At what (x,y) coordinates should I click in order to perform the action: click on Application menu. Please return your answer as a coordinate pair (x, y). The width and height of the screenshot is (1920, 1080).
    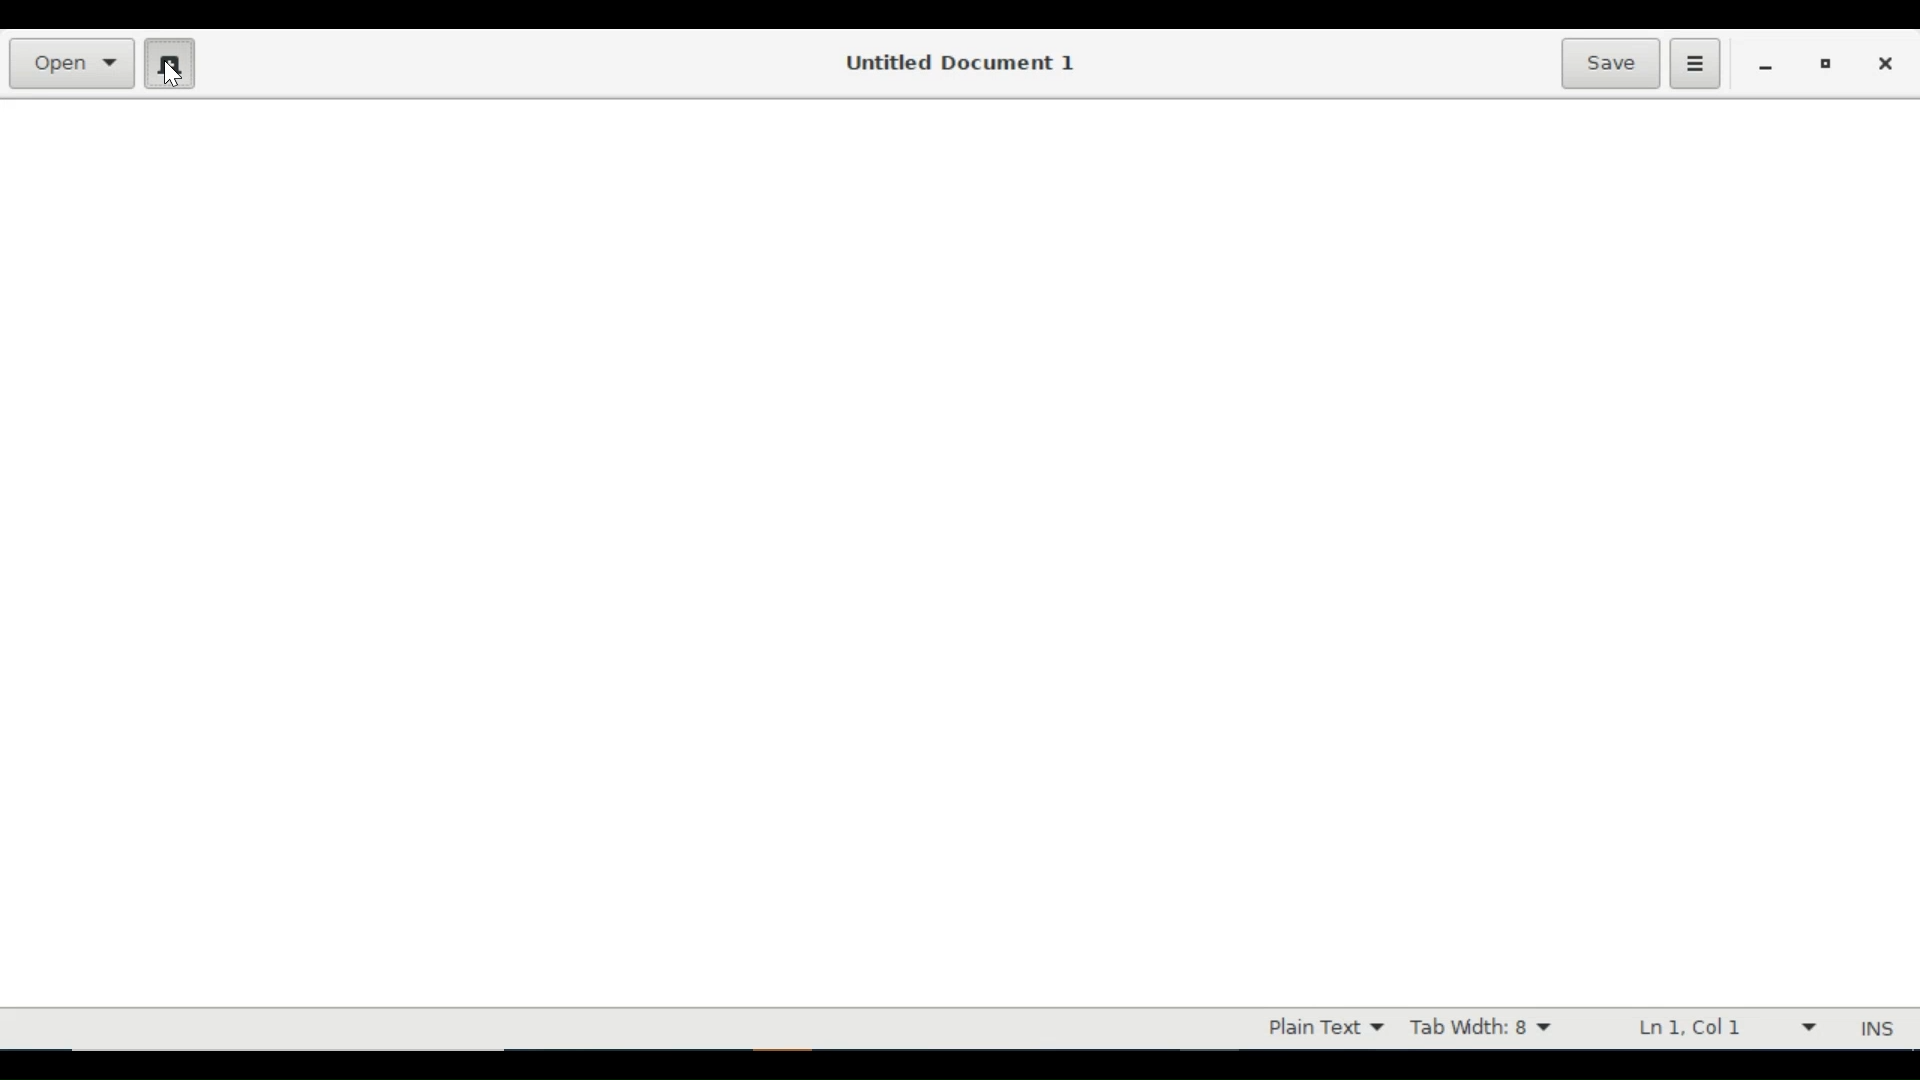
    Looking at the image, I should click on (1694, 62).